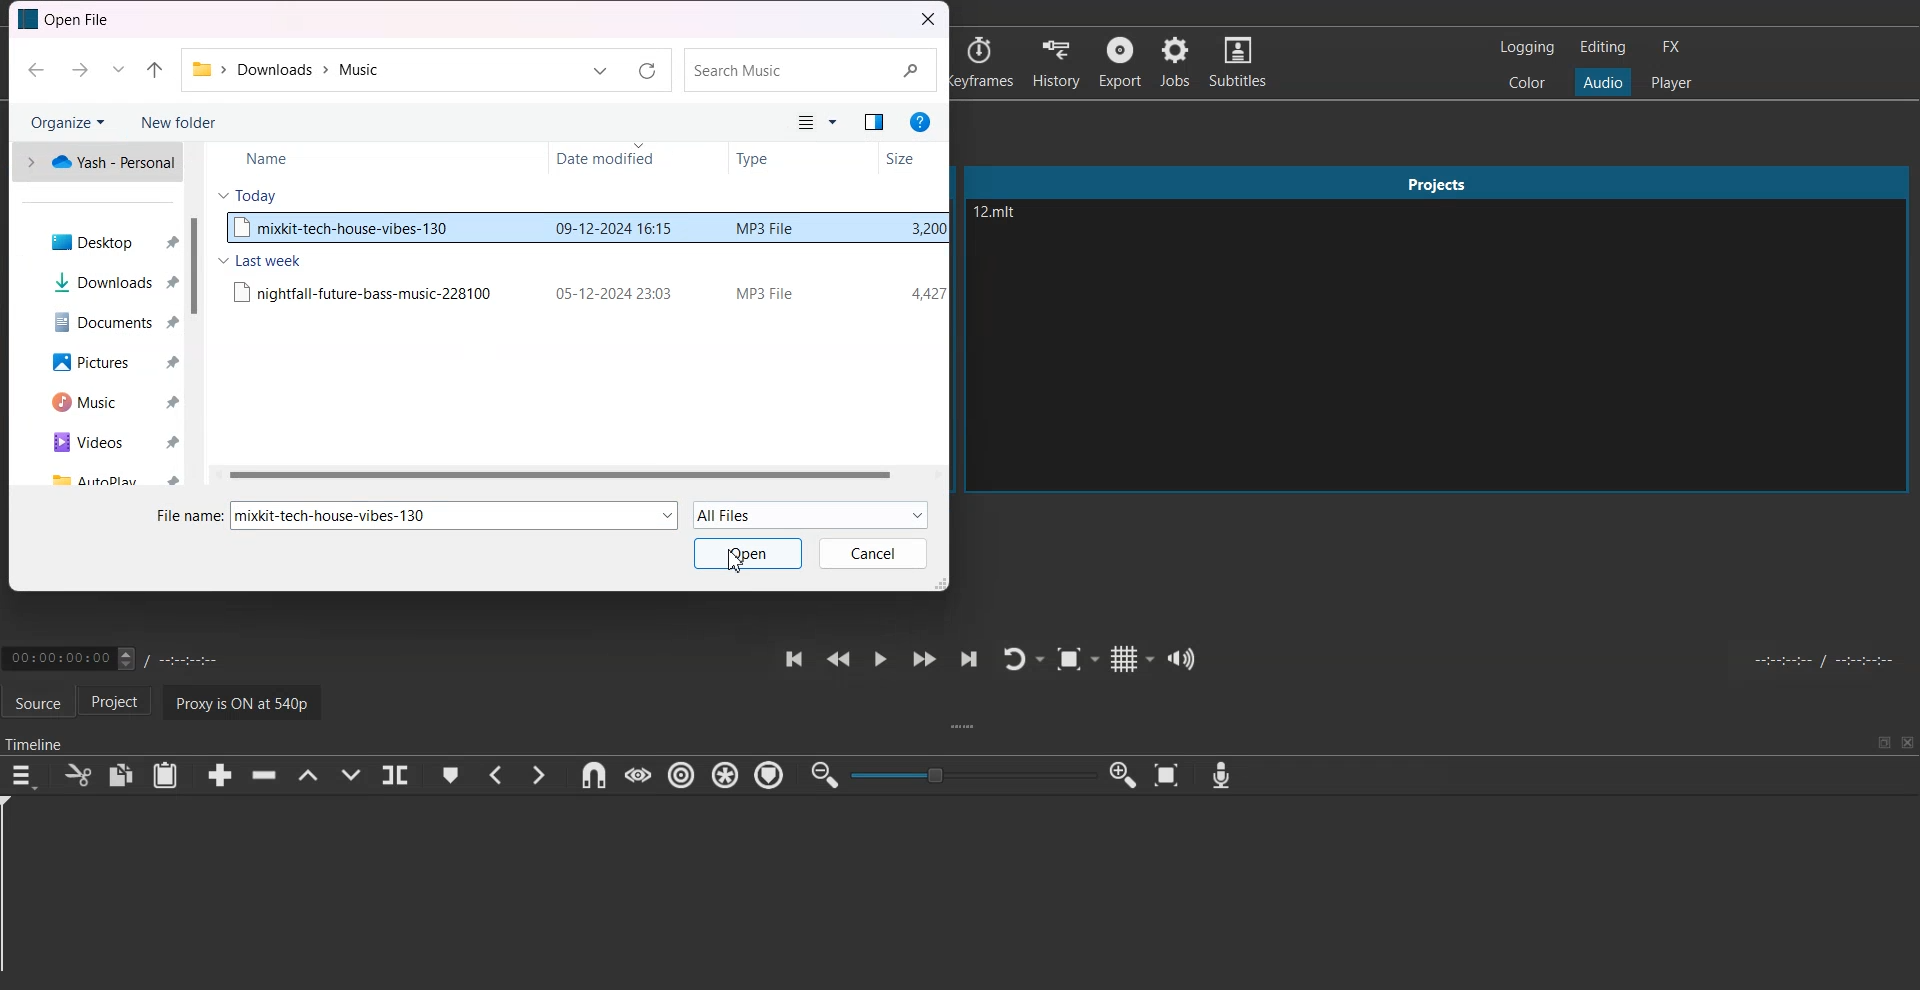 The image size is (1920, 990). What do you see at coordinates (928, 20) in the screenshot?
I see `Close` at bounding box center [928, 20].